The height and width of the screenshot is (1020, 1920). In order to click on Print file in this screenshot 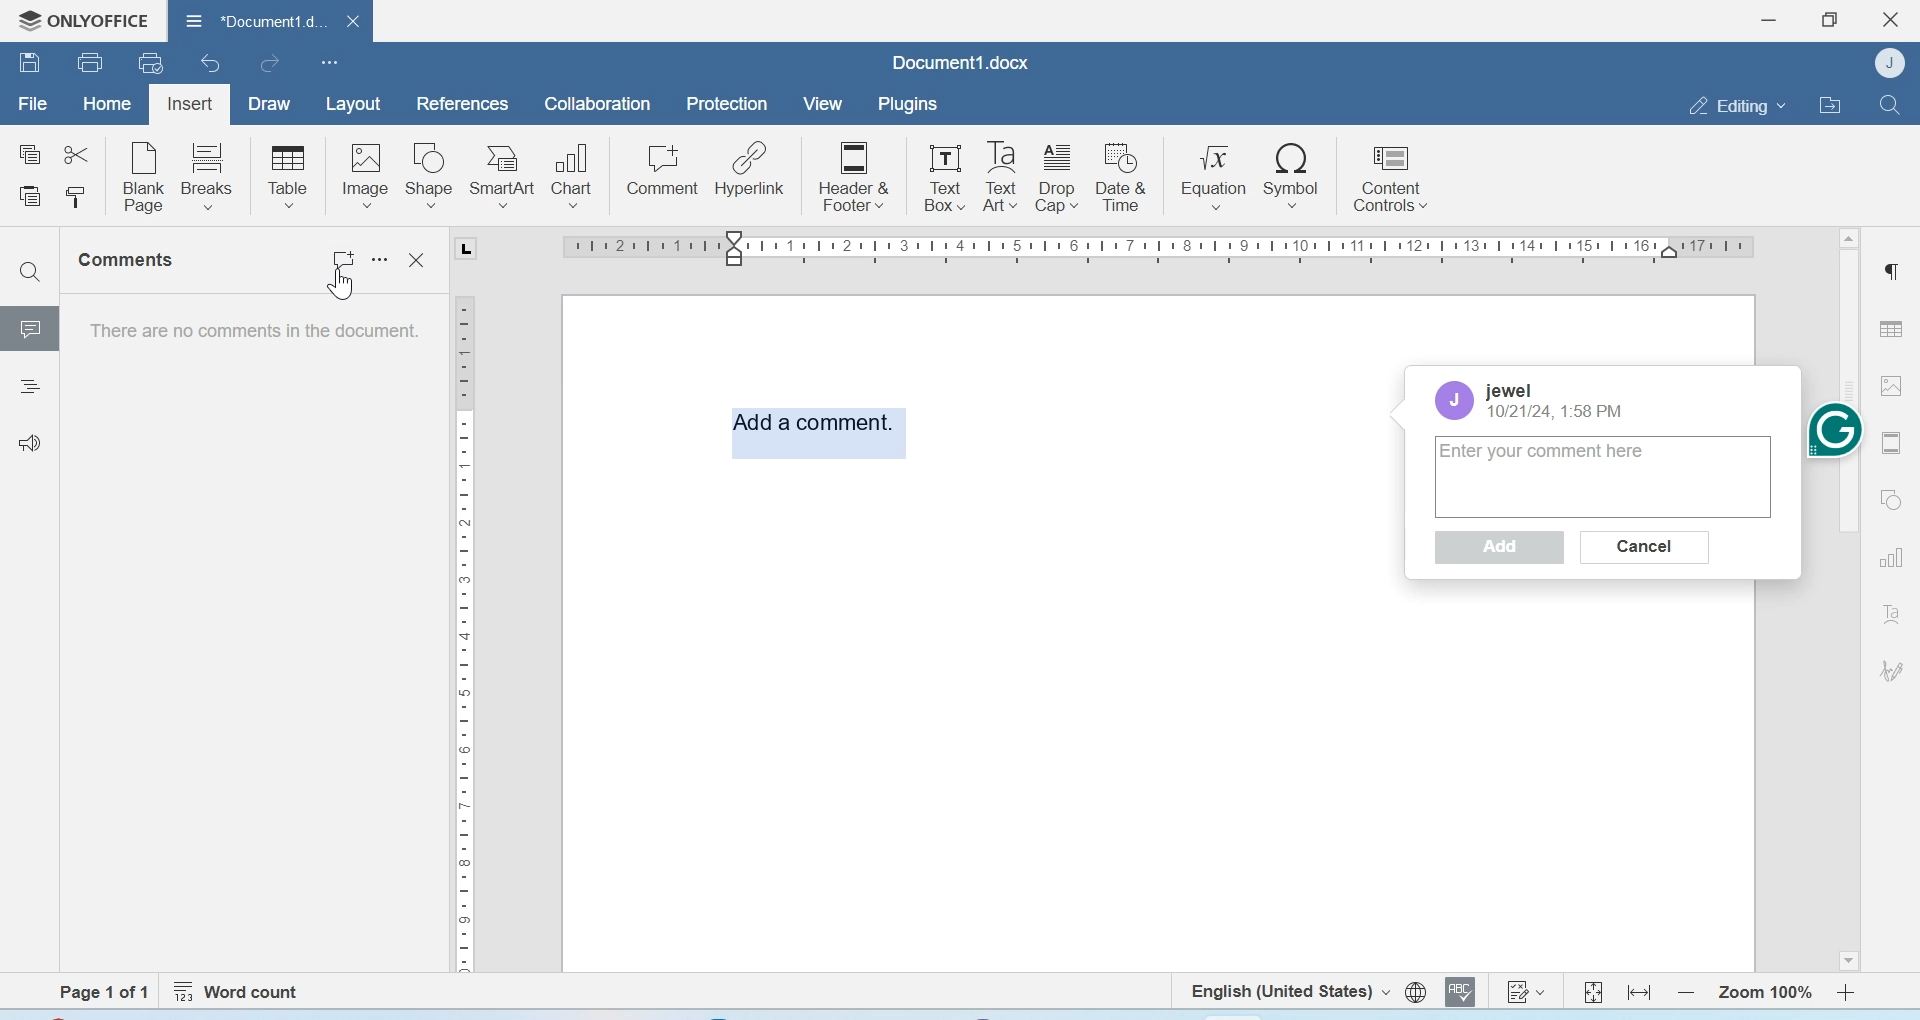, I will do `click(93, 62)`.